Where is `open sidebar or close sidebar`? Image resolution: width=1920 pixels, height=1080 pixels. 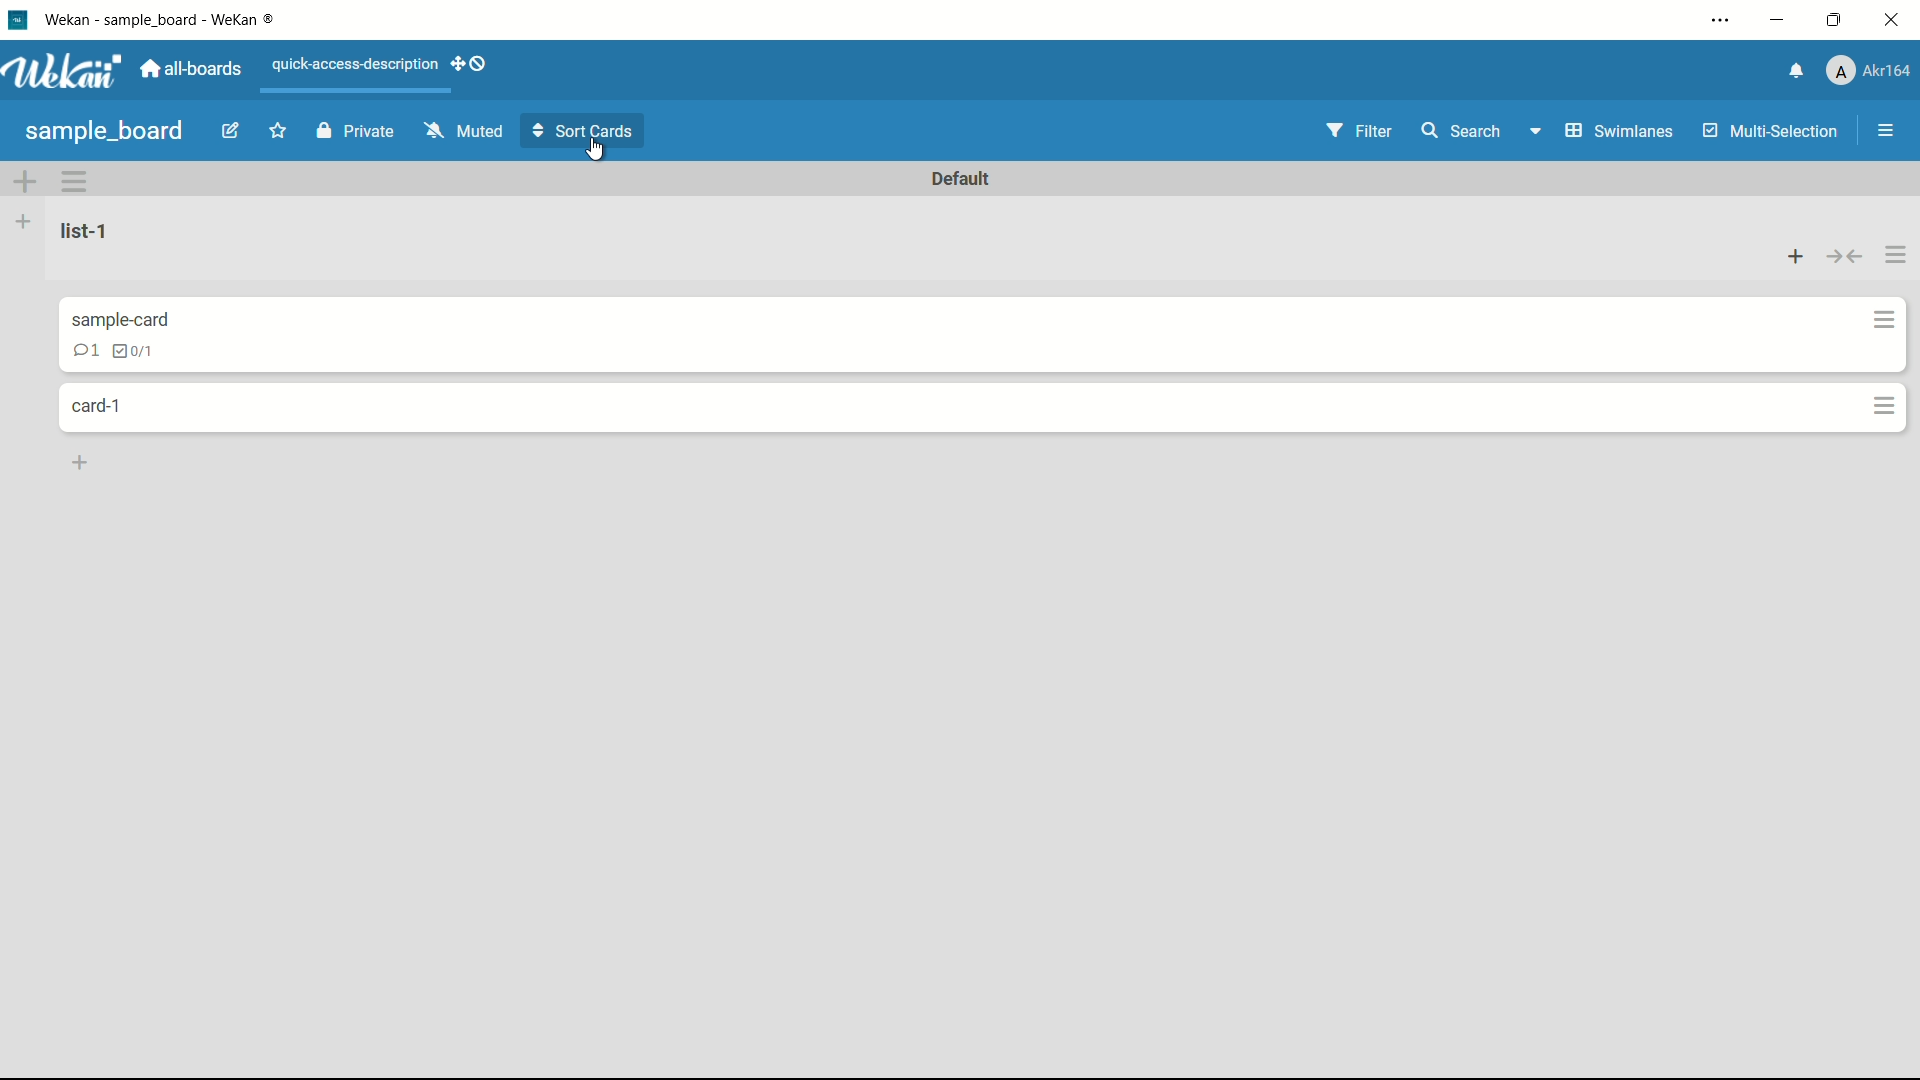
open sidebar or close sidebar is located at coordinates (1886, 131).